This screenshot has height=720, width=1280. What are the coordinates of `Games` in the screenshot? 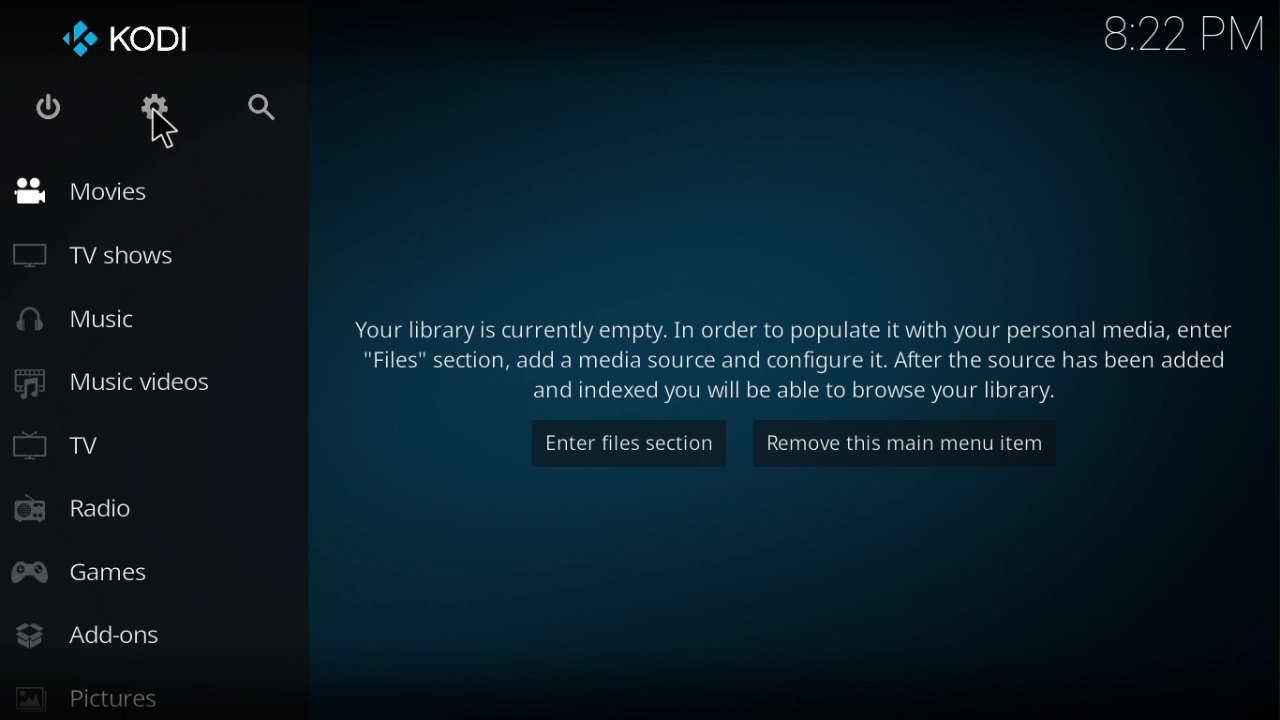 It's located at (98, 570).